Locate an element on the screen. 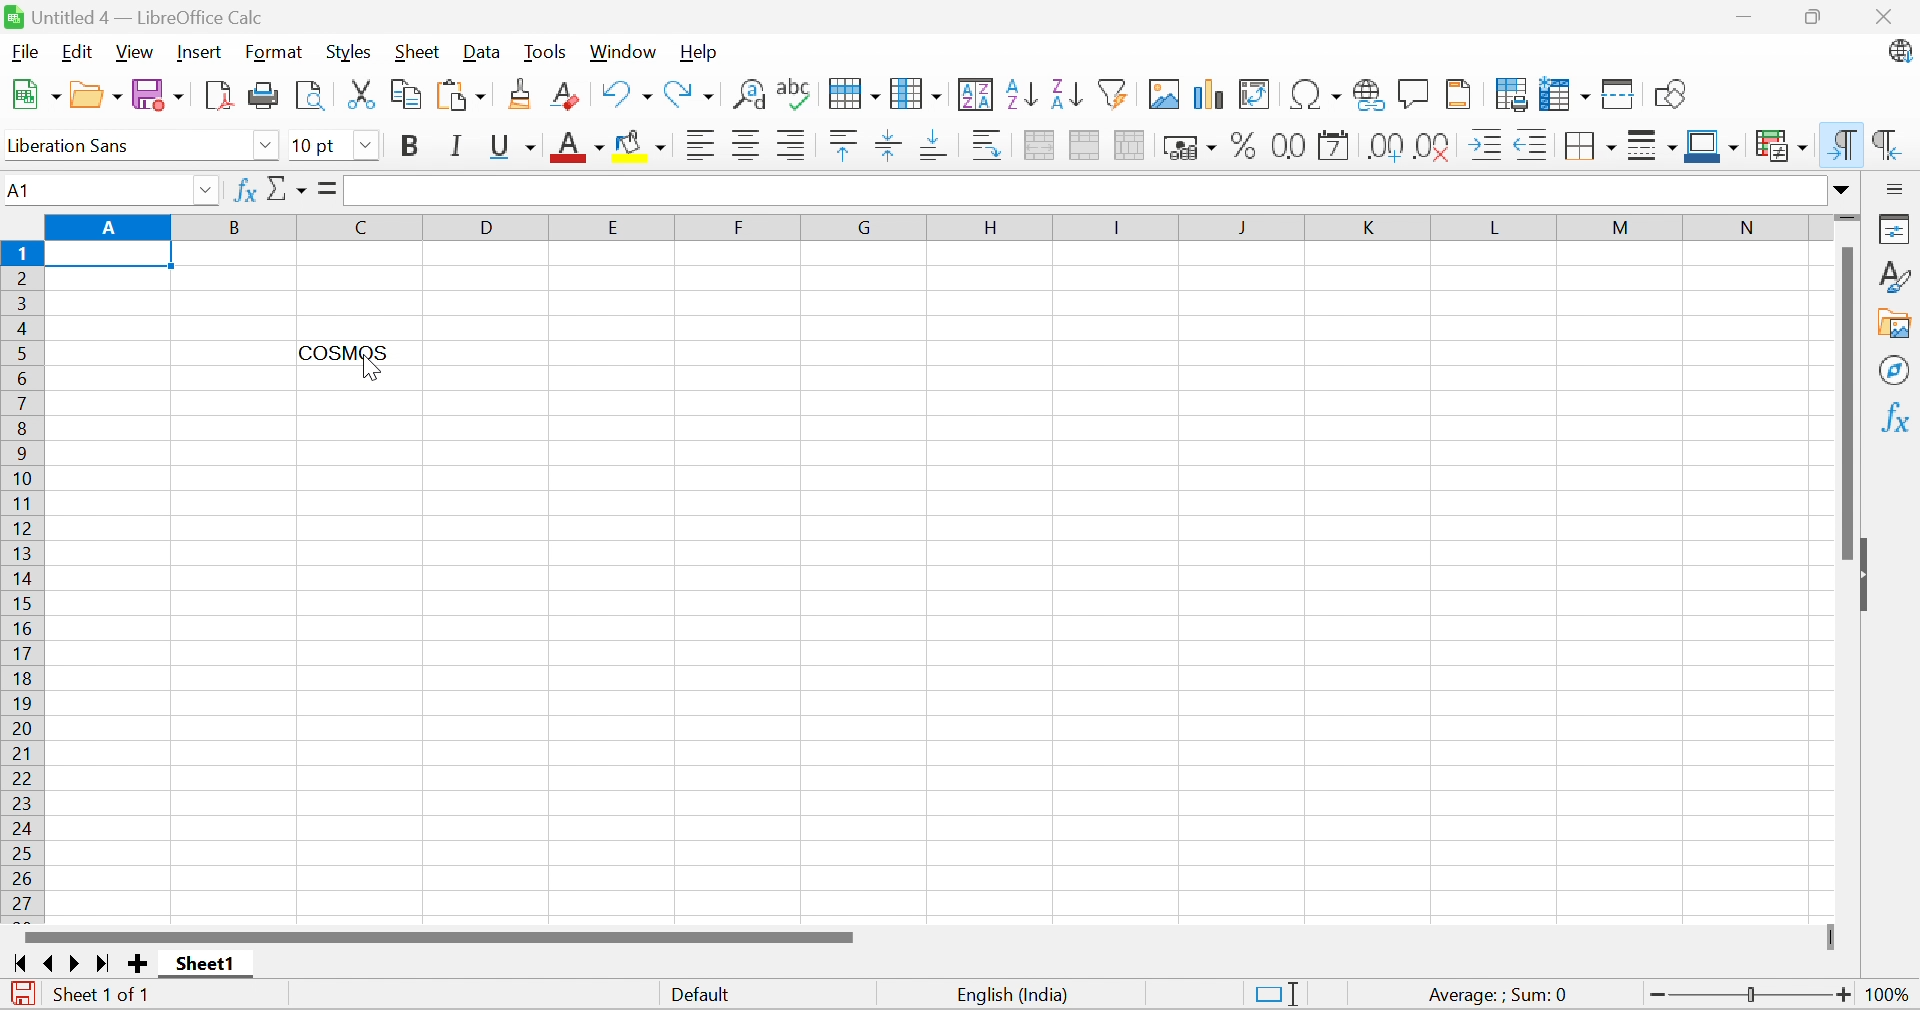 The image size is (1920, 1010). View is located at coordinates (136, 52).